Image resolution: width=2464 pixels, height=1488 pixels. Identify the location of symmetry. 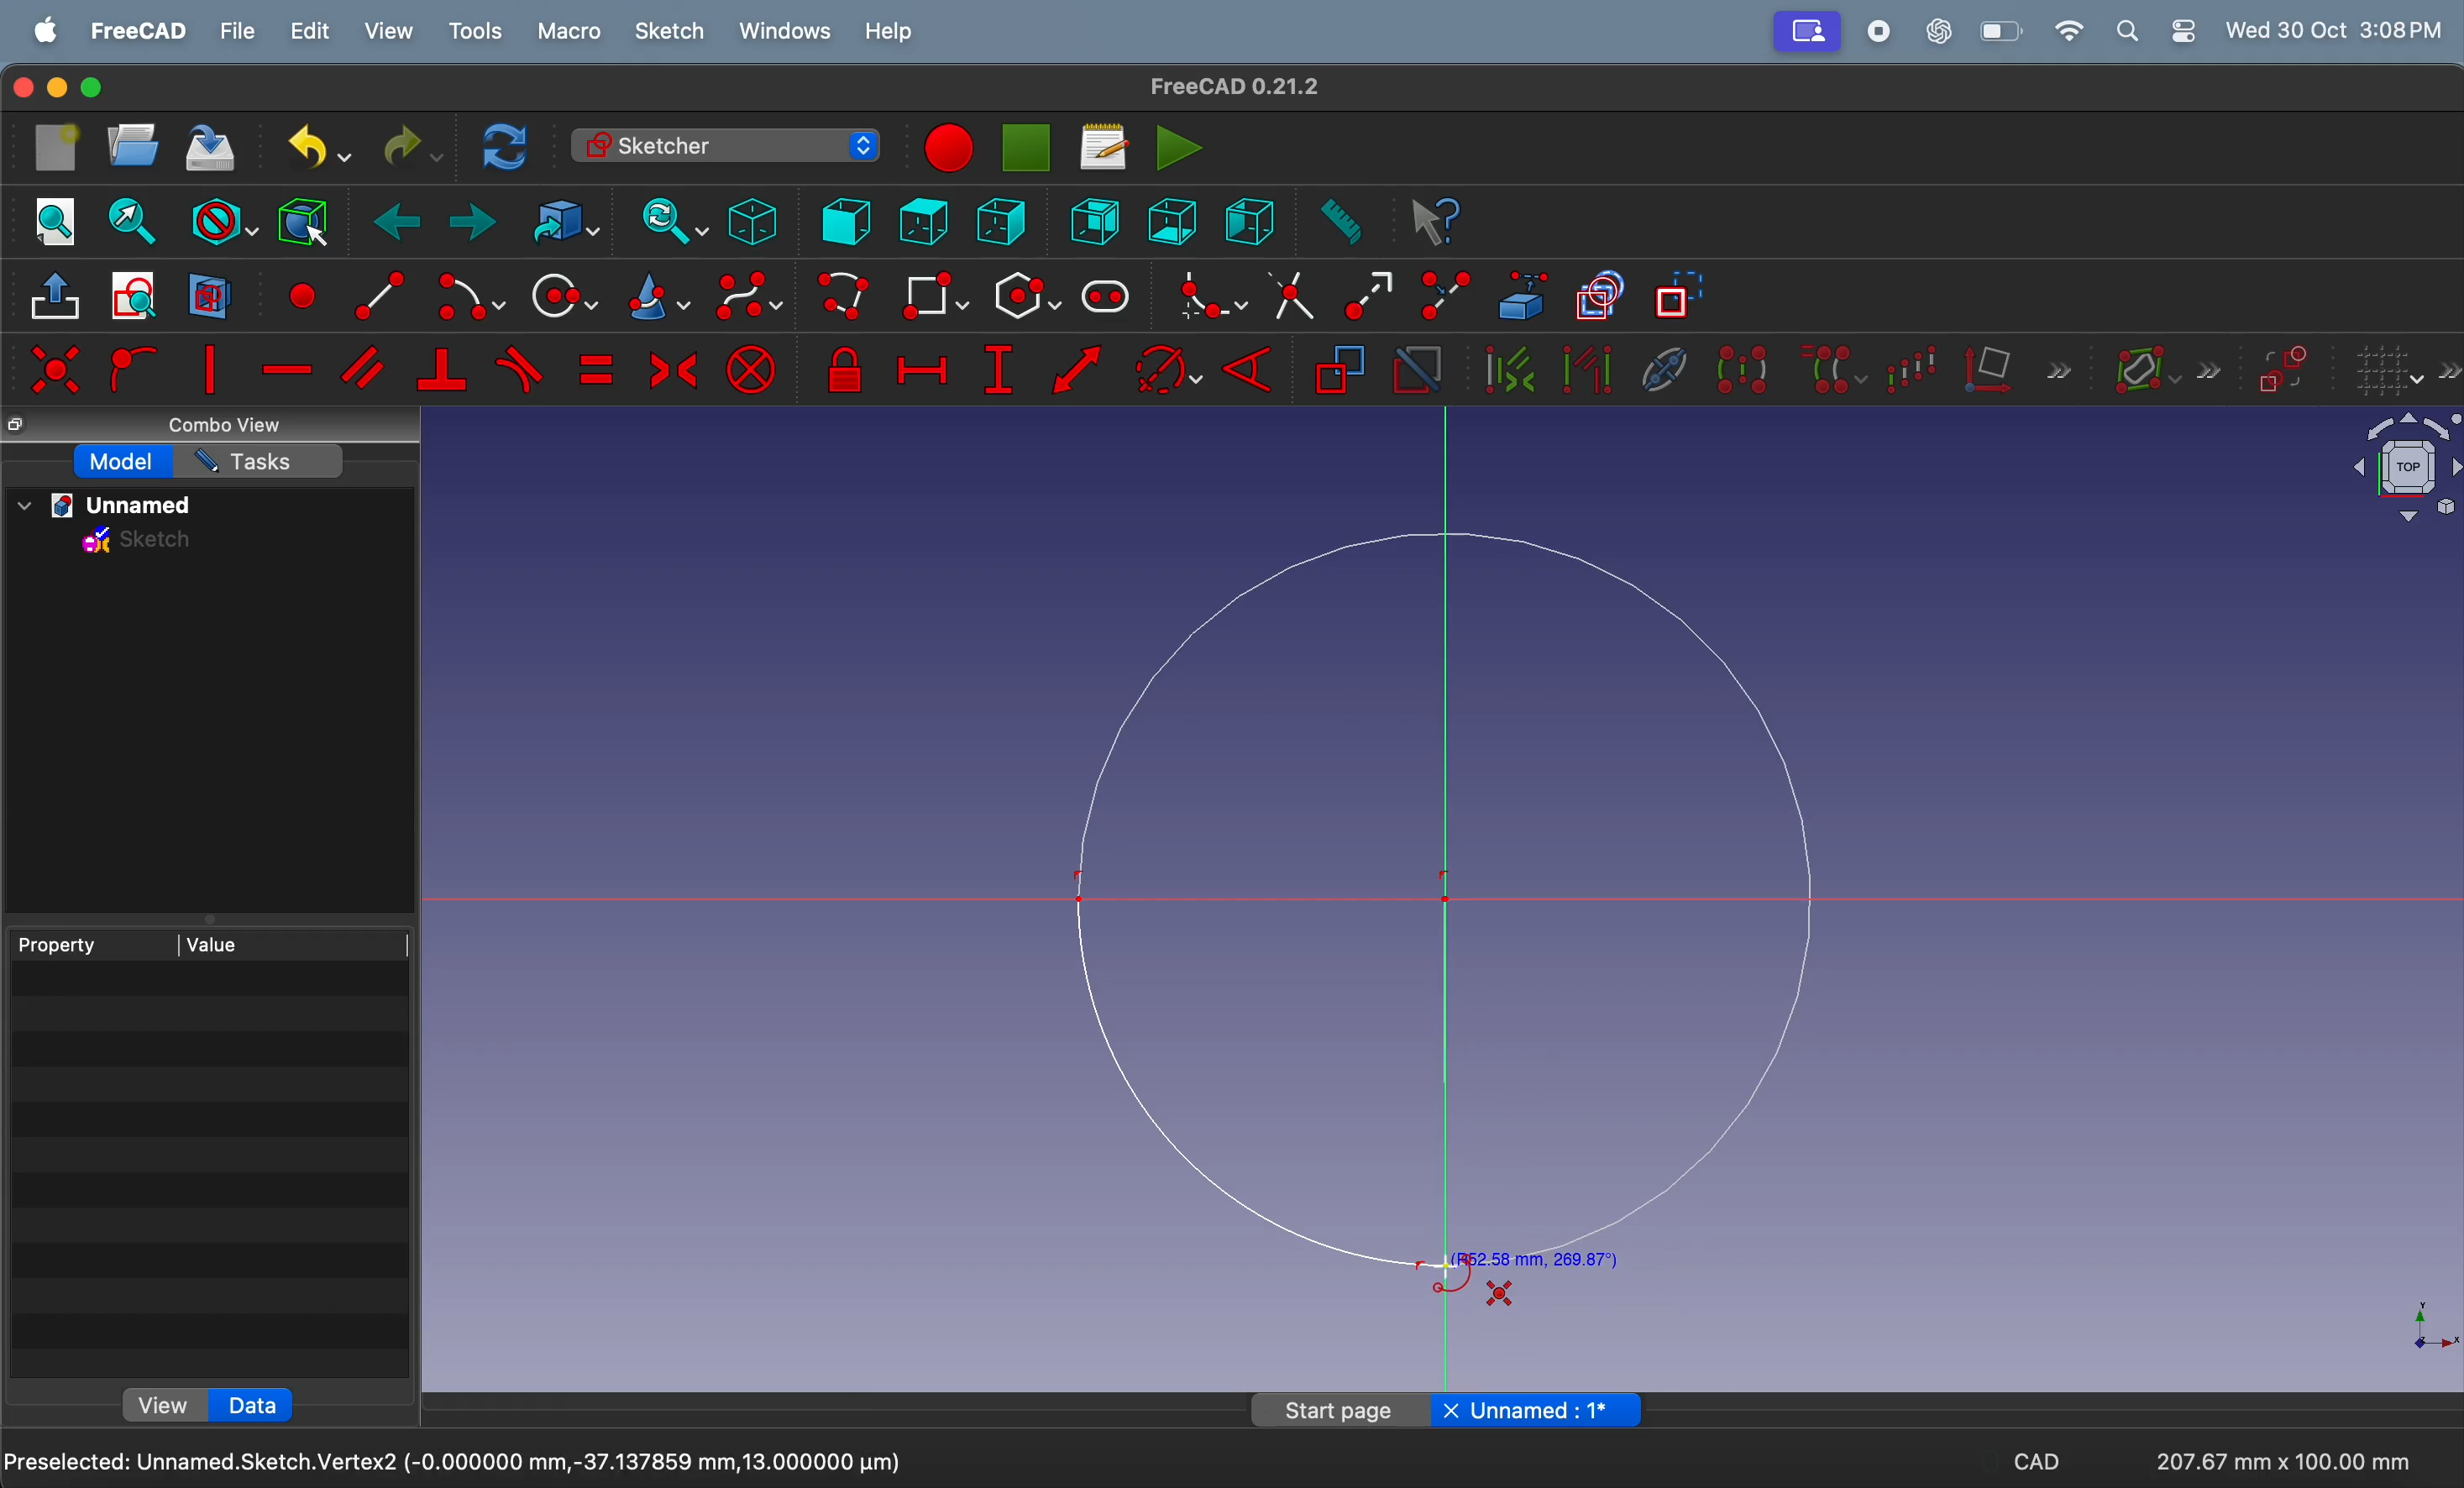
(1741, 368).